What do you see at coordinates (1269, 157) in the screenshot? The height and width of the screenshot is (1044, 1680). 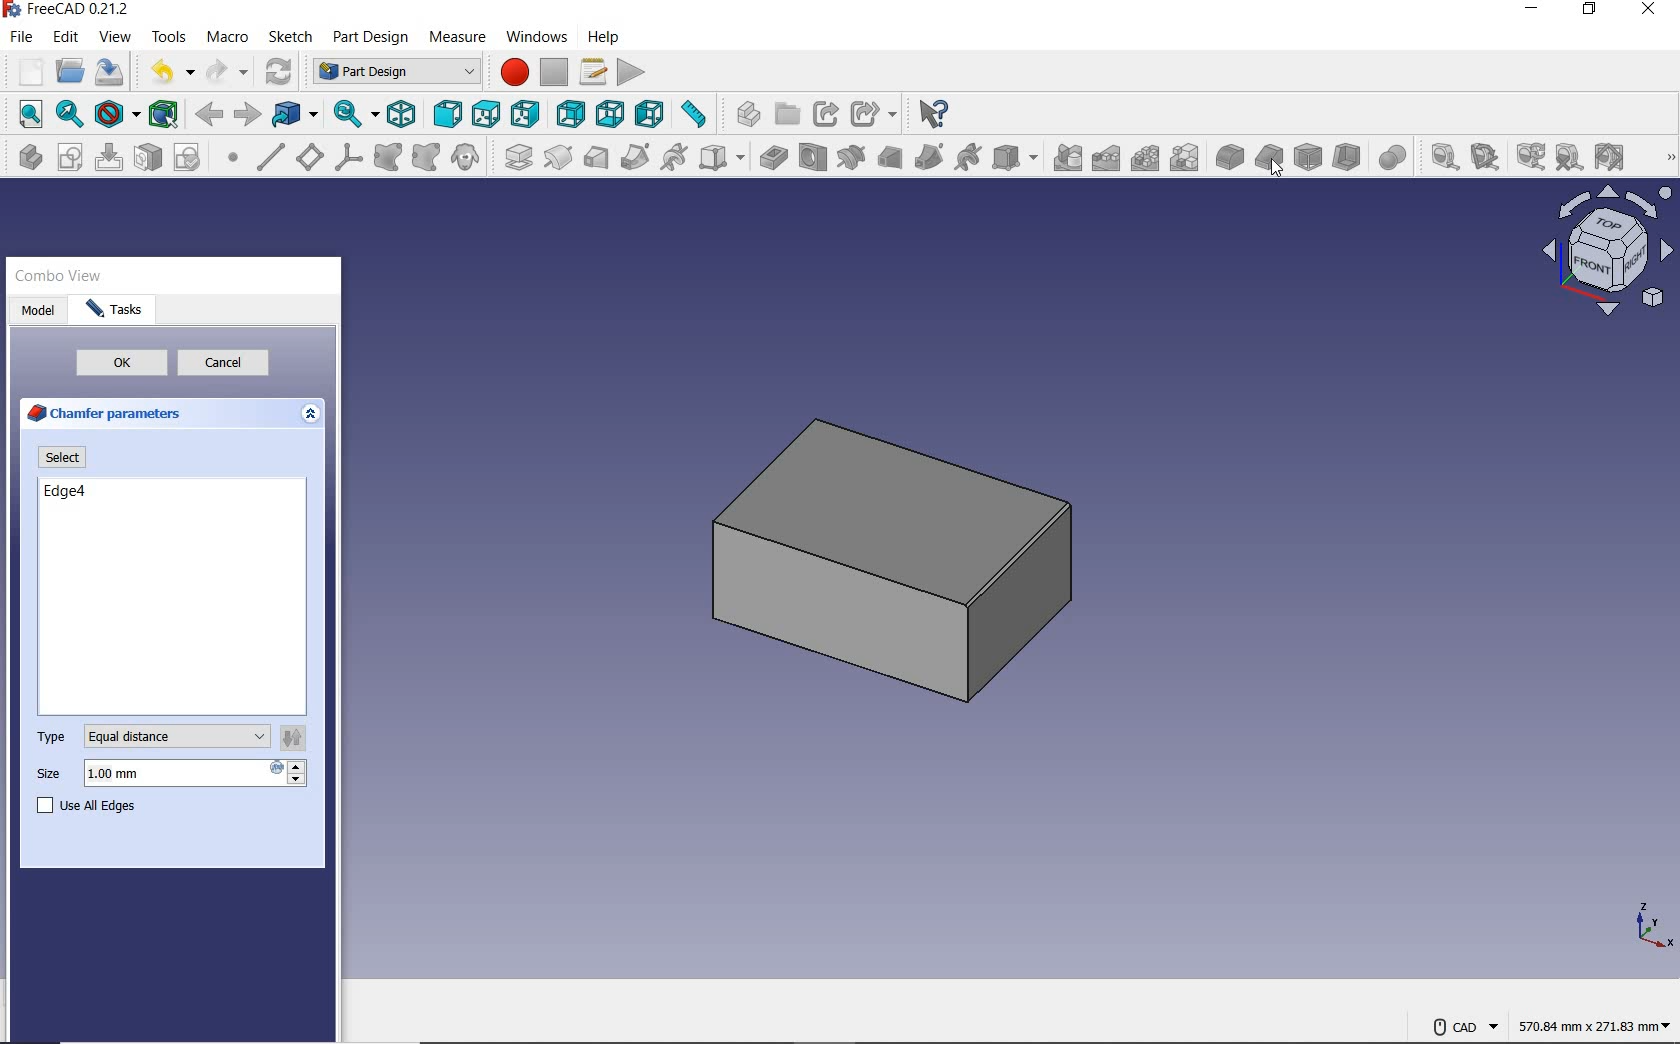 I see `chamfer` at bounding box center [1269, 157].